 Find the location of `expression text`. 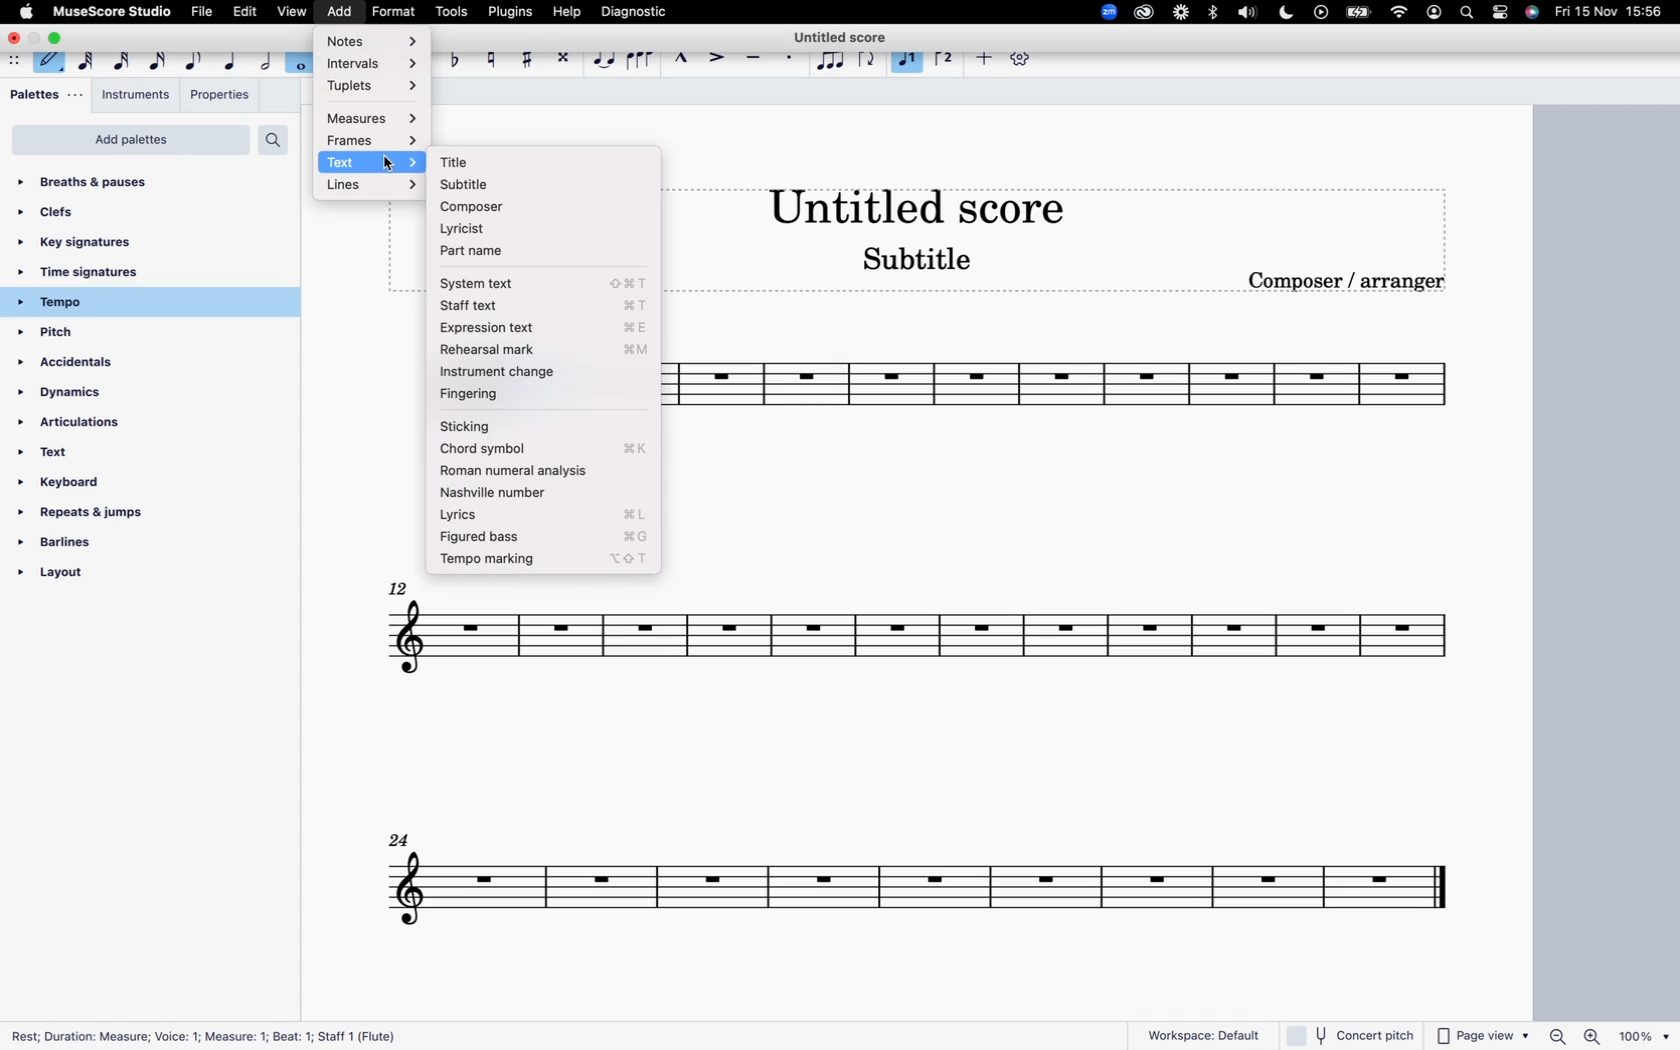

expression text is located at coordinates (548, 328).